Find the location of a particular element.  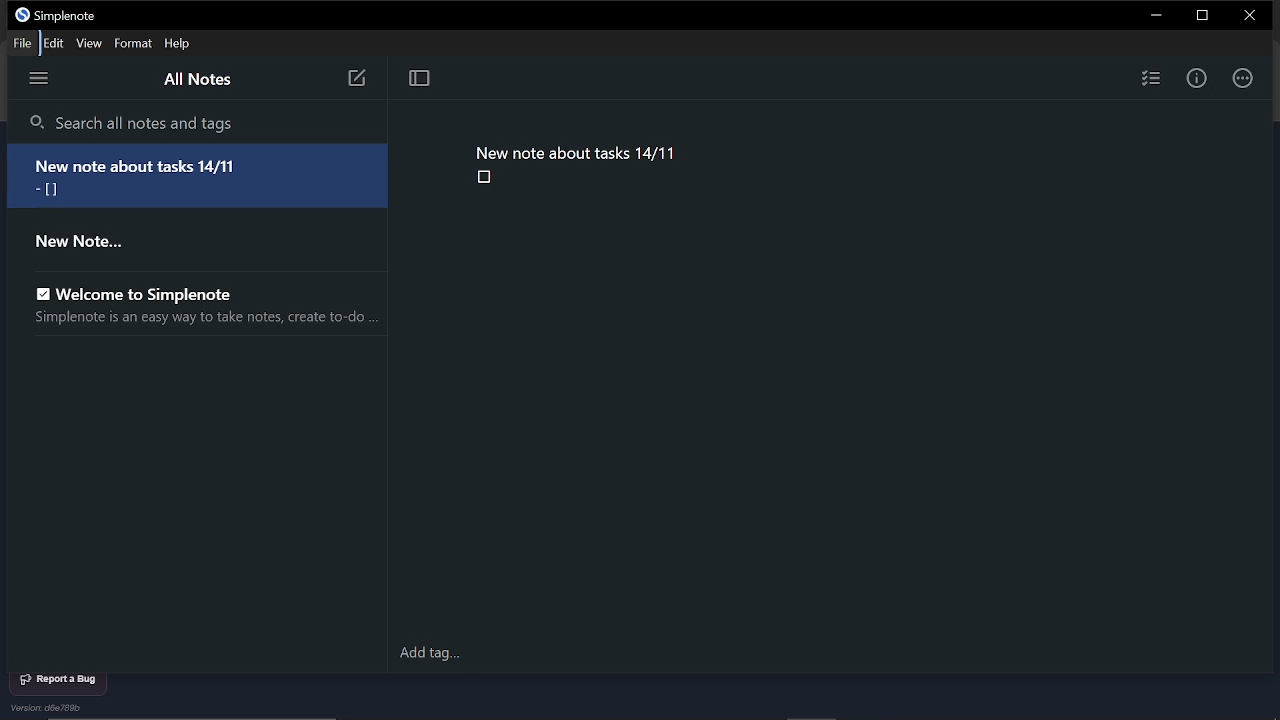

simplenote logo is located at coordinates (20, 16).